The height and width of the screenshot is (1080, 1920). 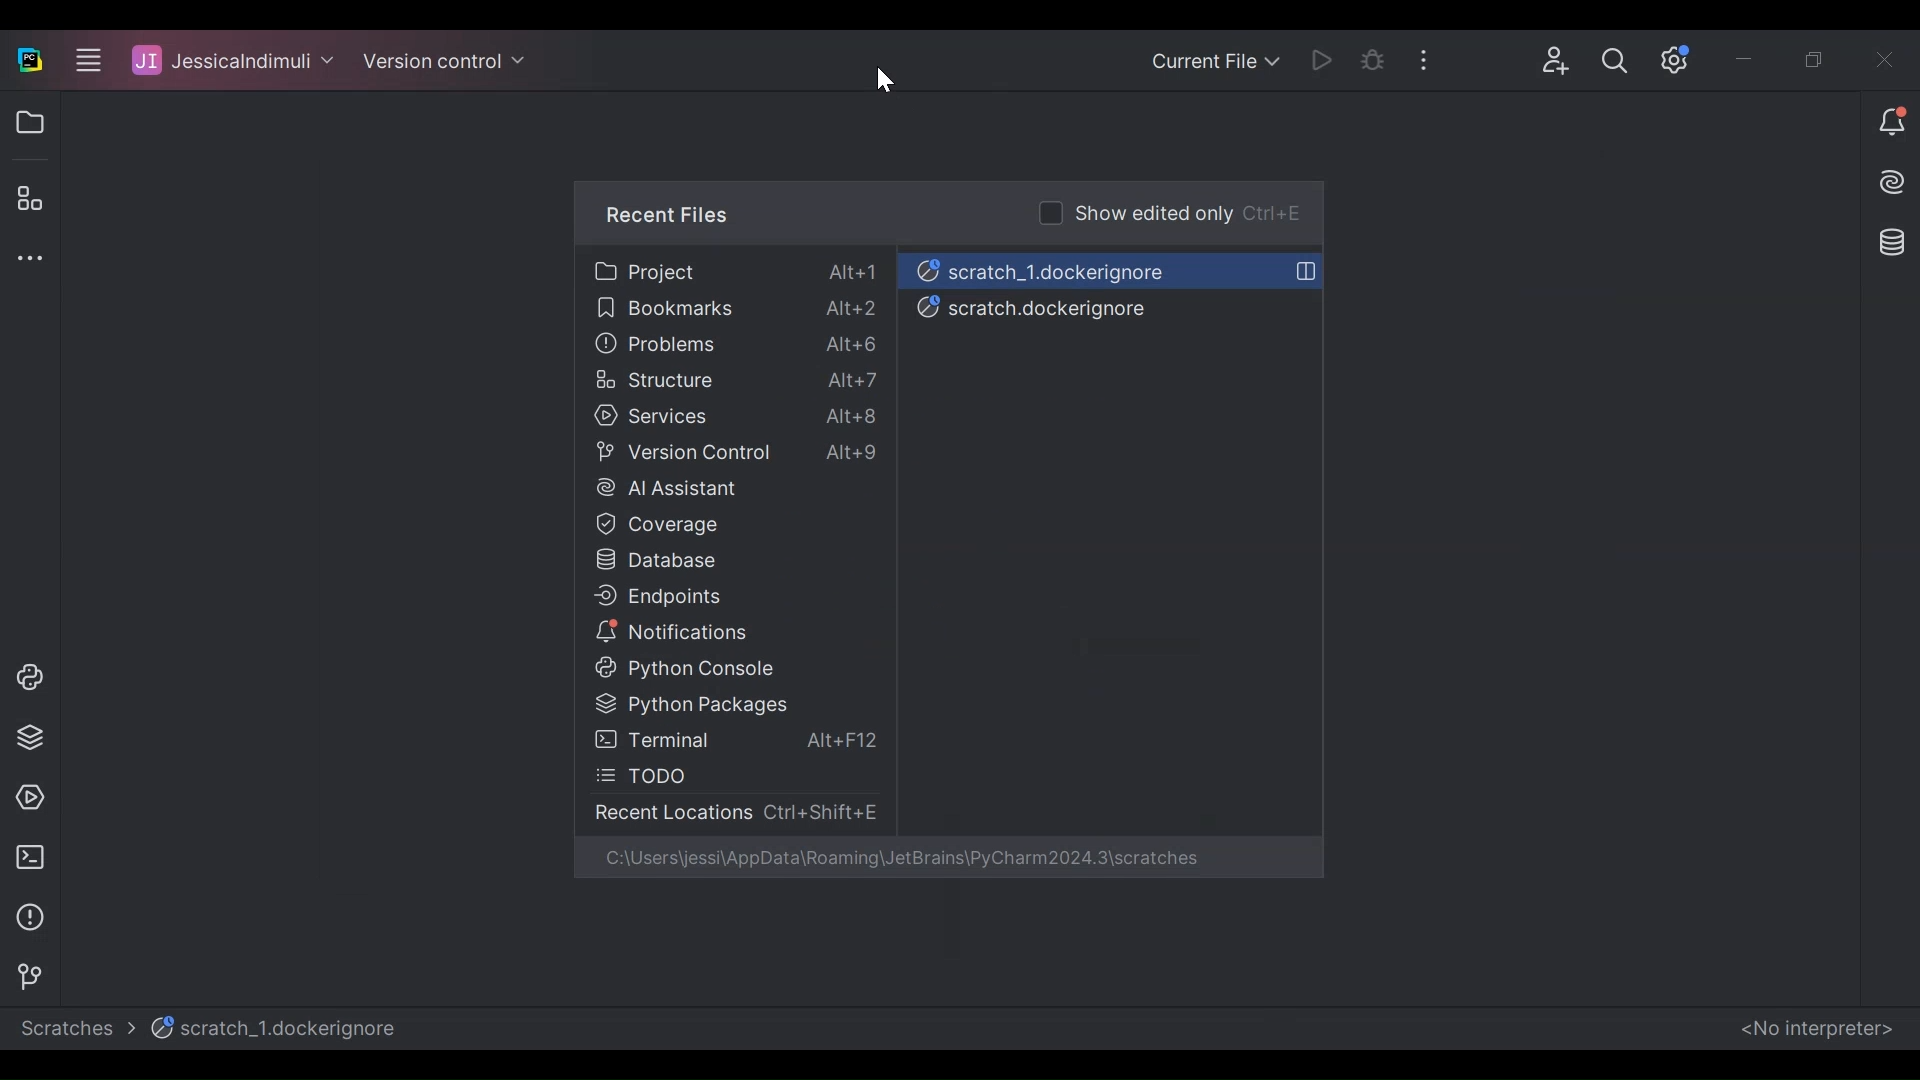 I want to click on Notifications, so click(x=727, y=633).